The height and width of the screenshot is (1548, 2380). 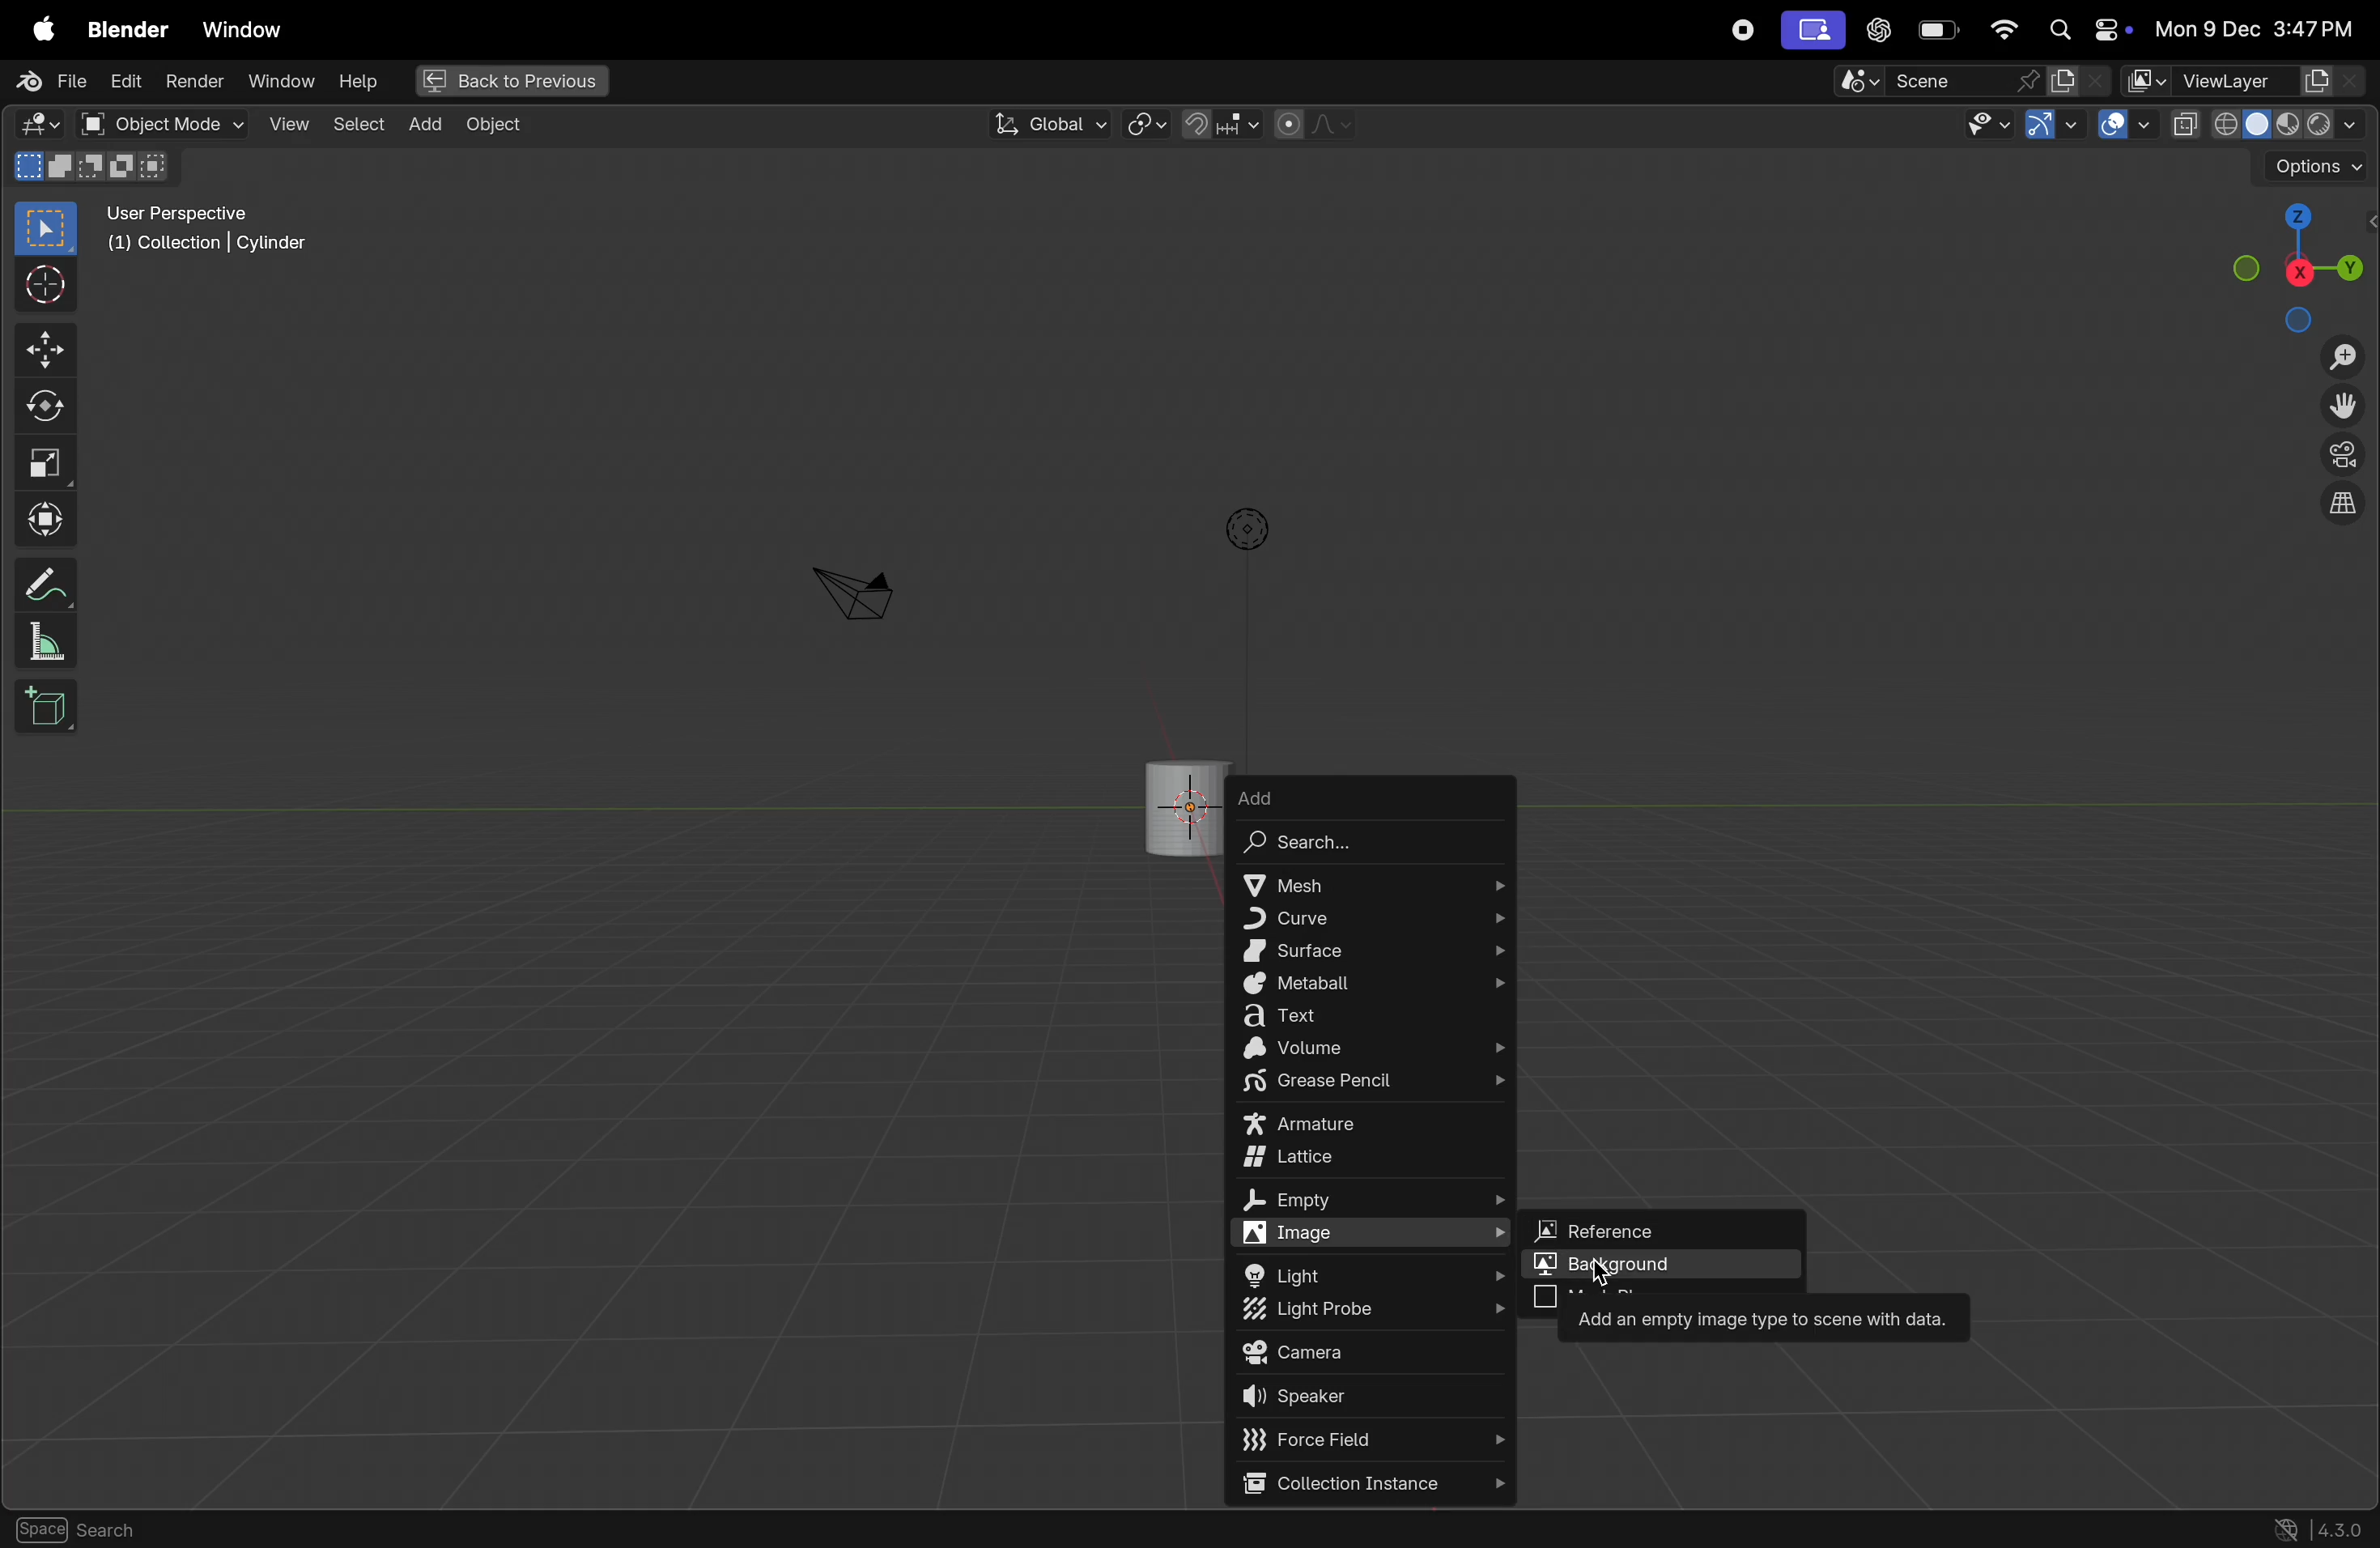 I want to click on zoom in, so click(x=2341, y=358).